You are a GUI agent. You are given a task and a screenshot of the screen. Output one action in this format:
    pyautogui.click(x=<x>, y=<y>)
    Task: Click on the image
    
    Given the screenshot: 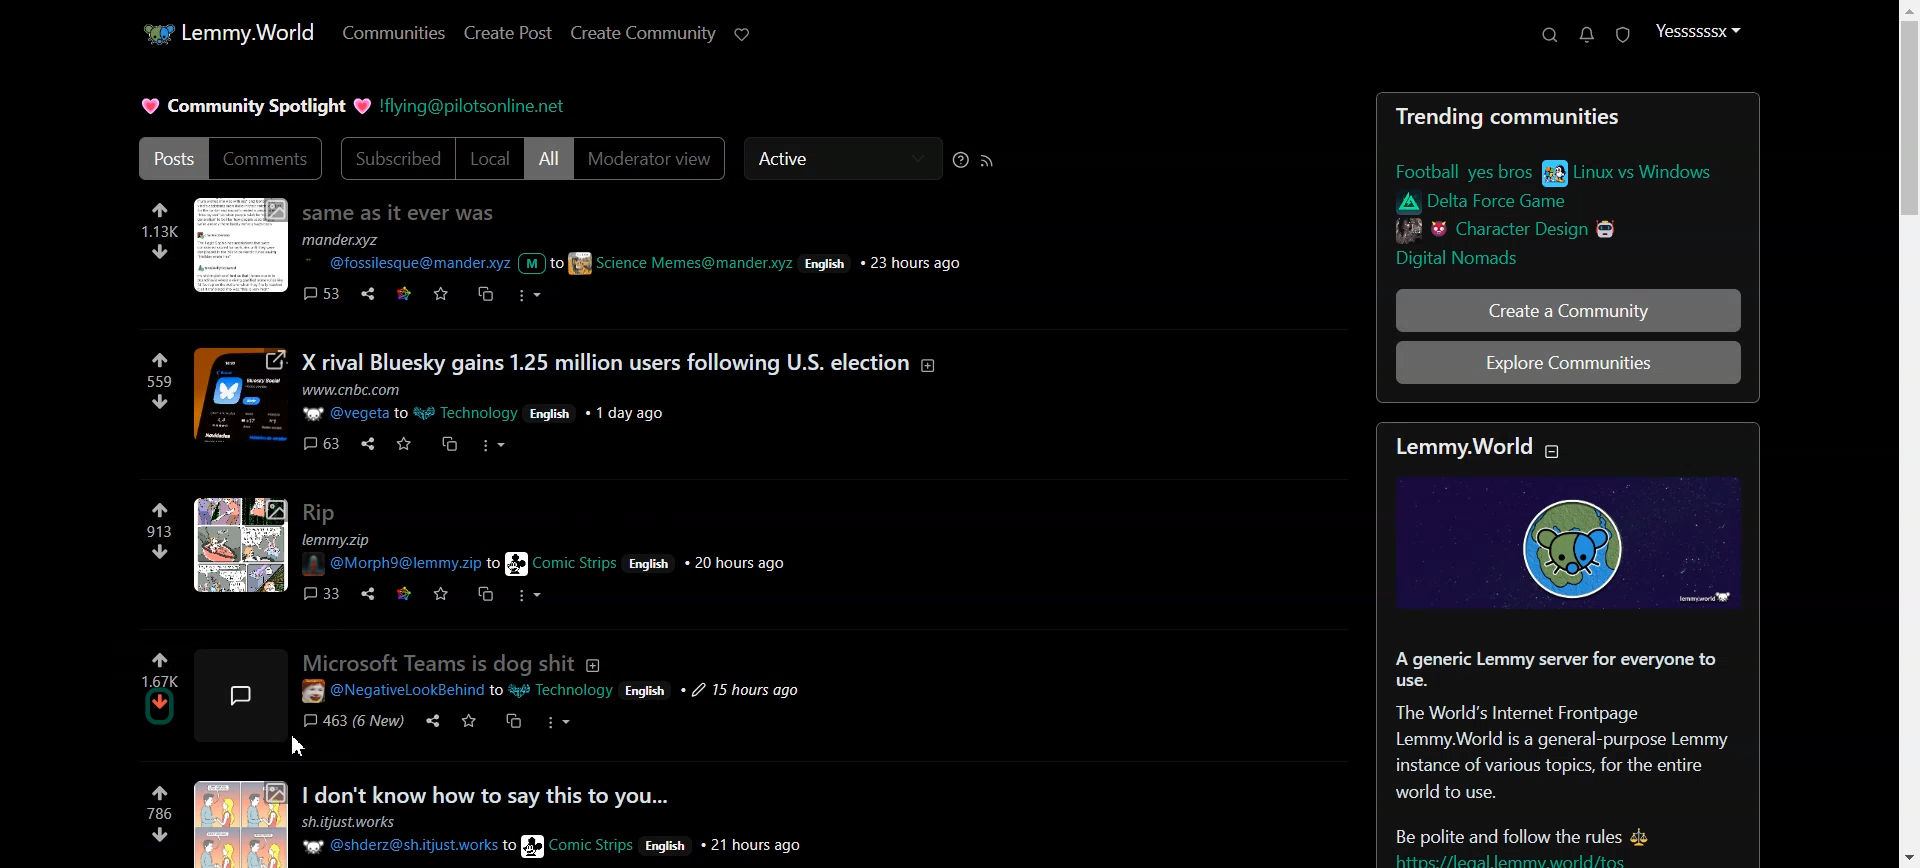 What is the action you would take?
    pyautogui.click(x=244, y=247)
    